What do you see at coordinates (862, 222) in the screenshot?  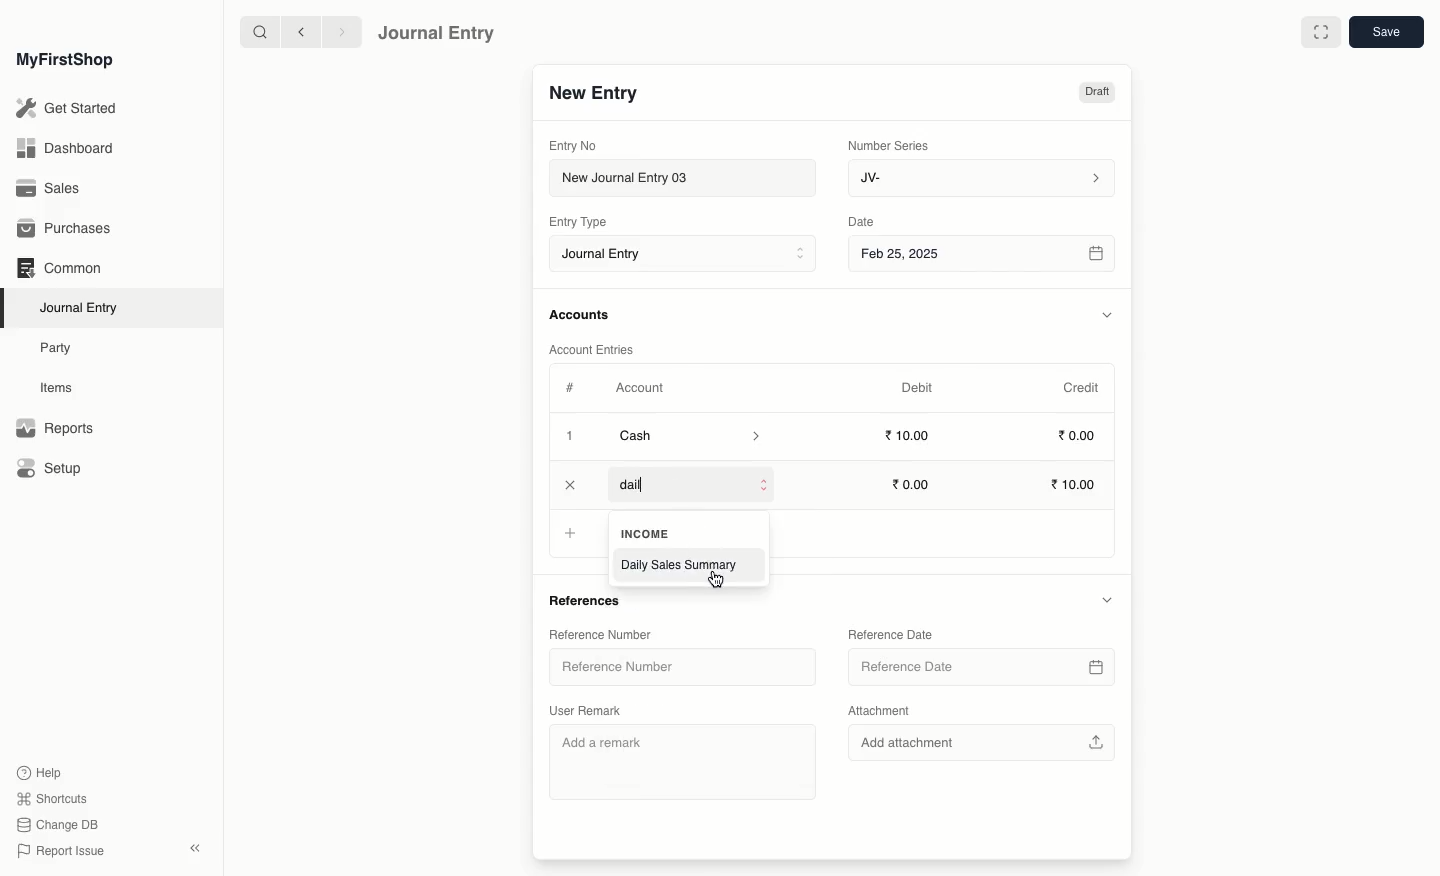 I see `Date` at bounding box center [862, 222].